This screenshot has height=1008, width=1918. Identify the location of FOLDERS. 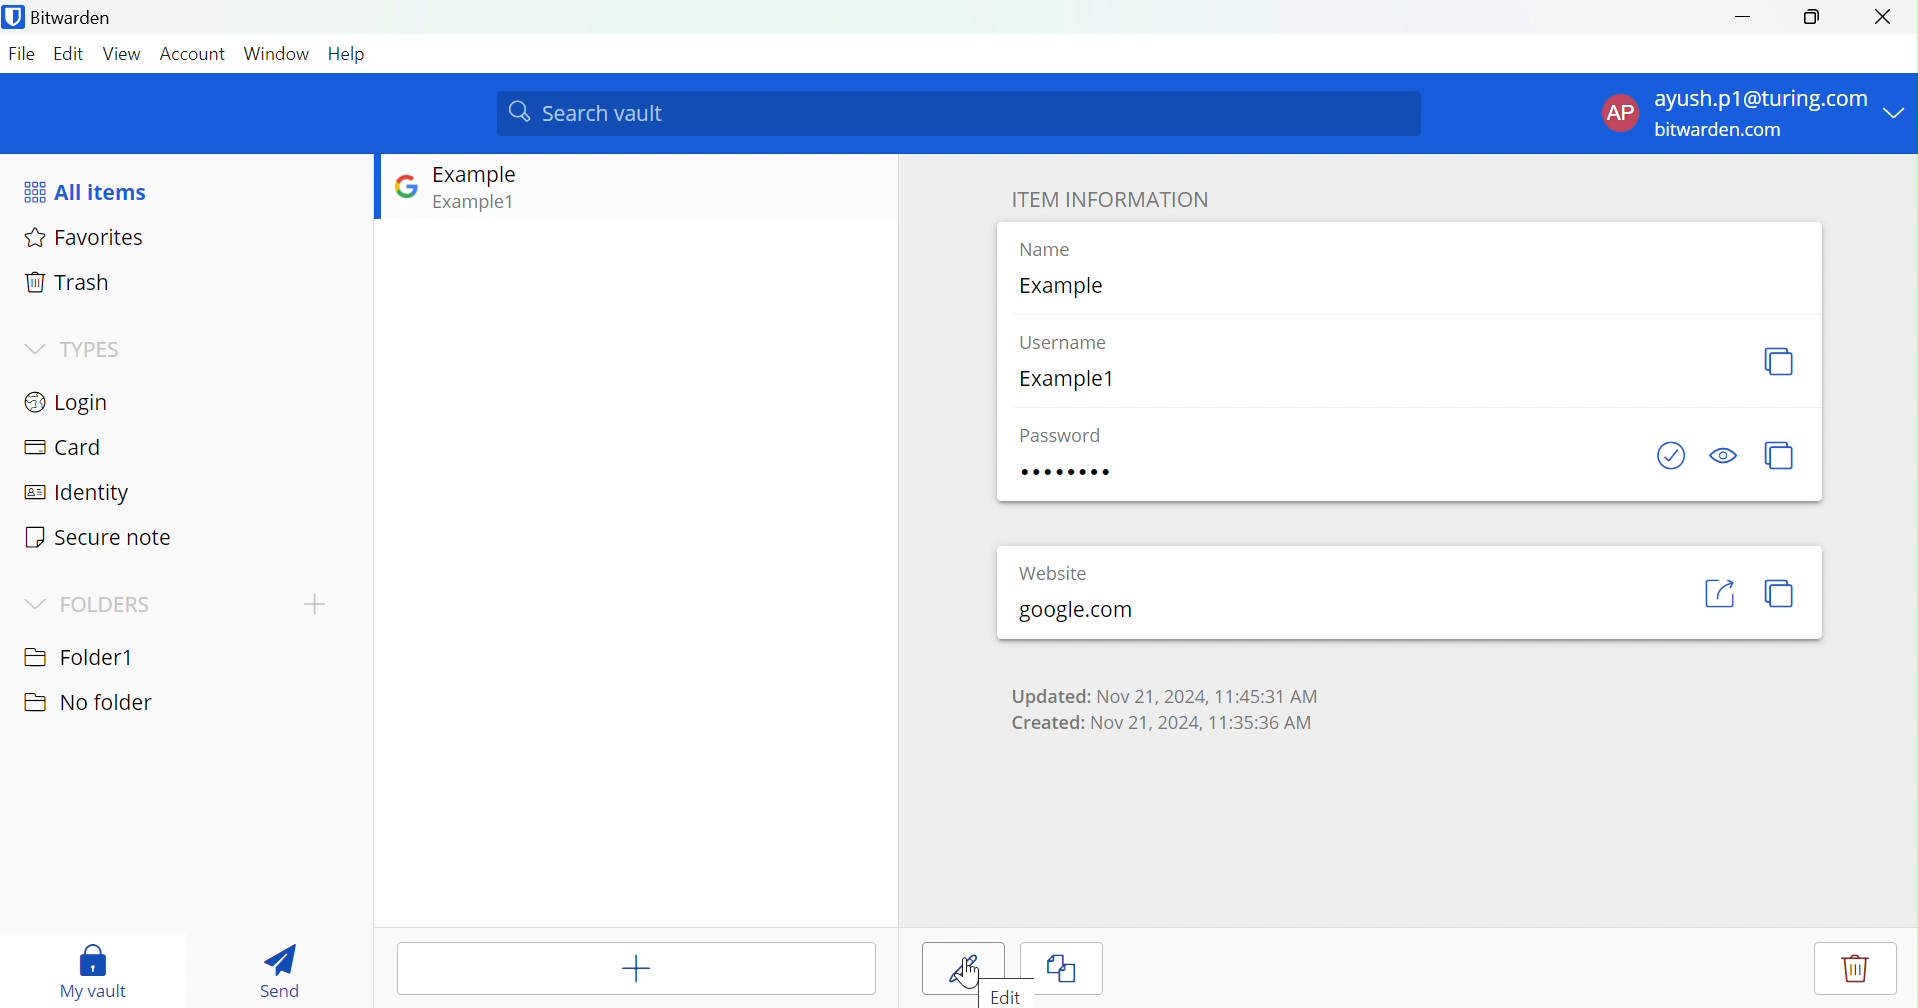
(106, 606).